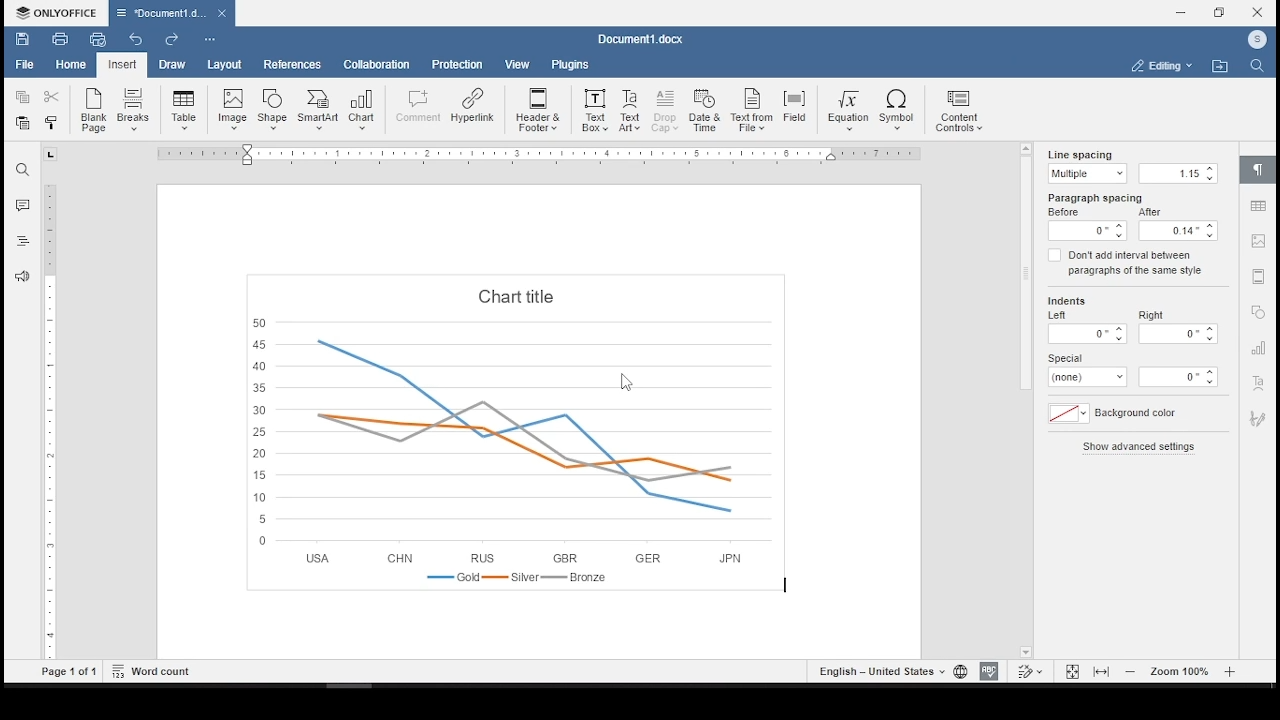  What do you see at coordinates (1259, 311) in the screenshot?
I see `shape settings` at bounding box center [1259, 311].